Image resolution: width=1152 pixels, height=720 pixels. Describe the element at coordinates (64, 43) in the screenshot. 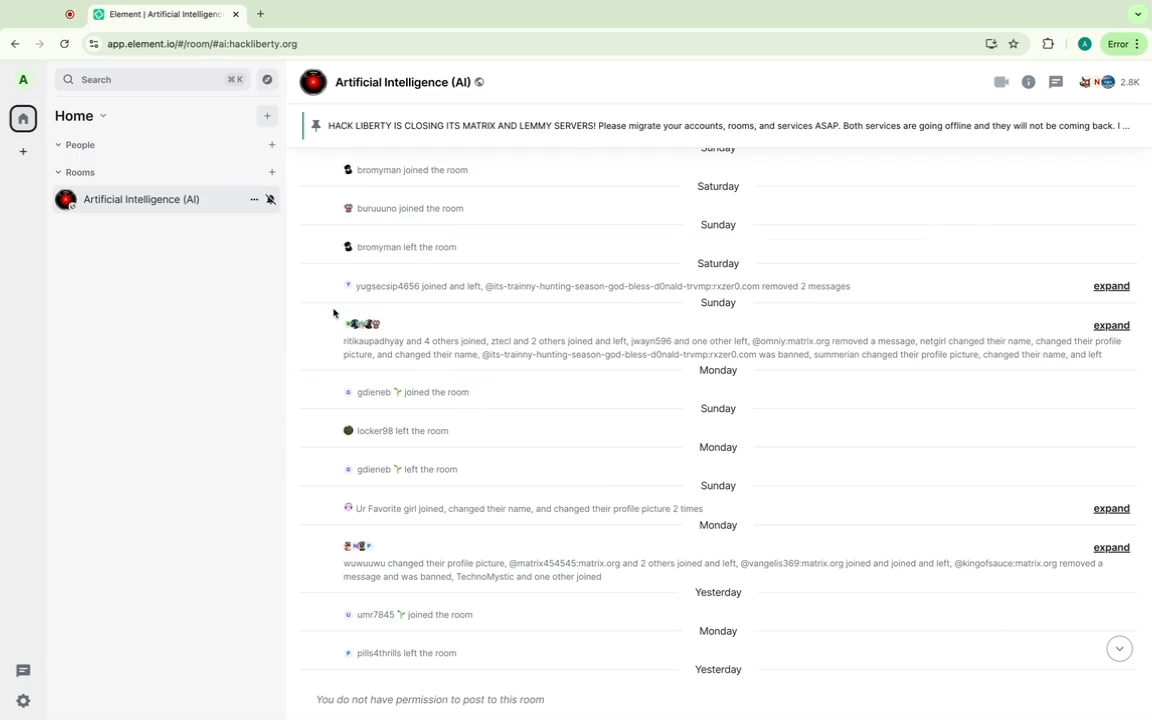

I see `Refresh` at that location.